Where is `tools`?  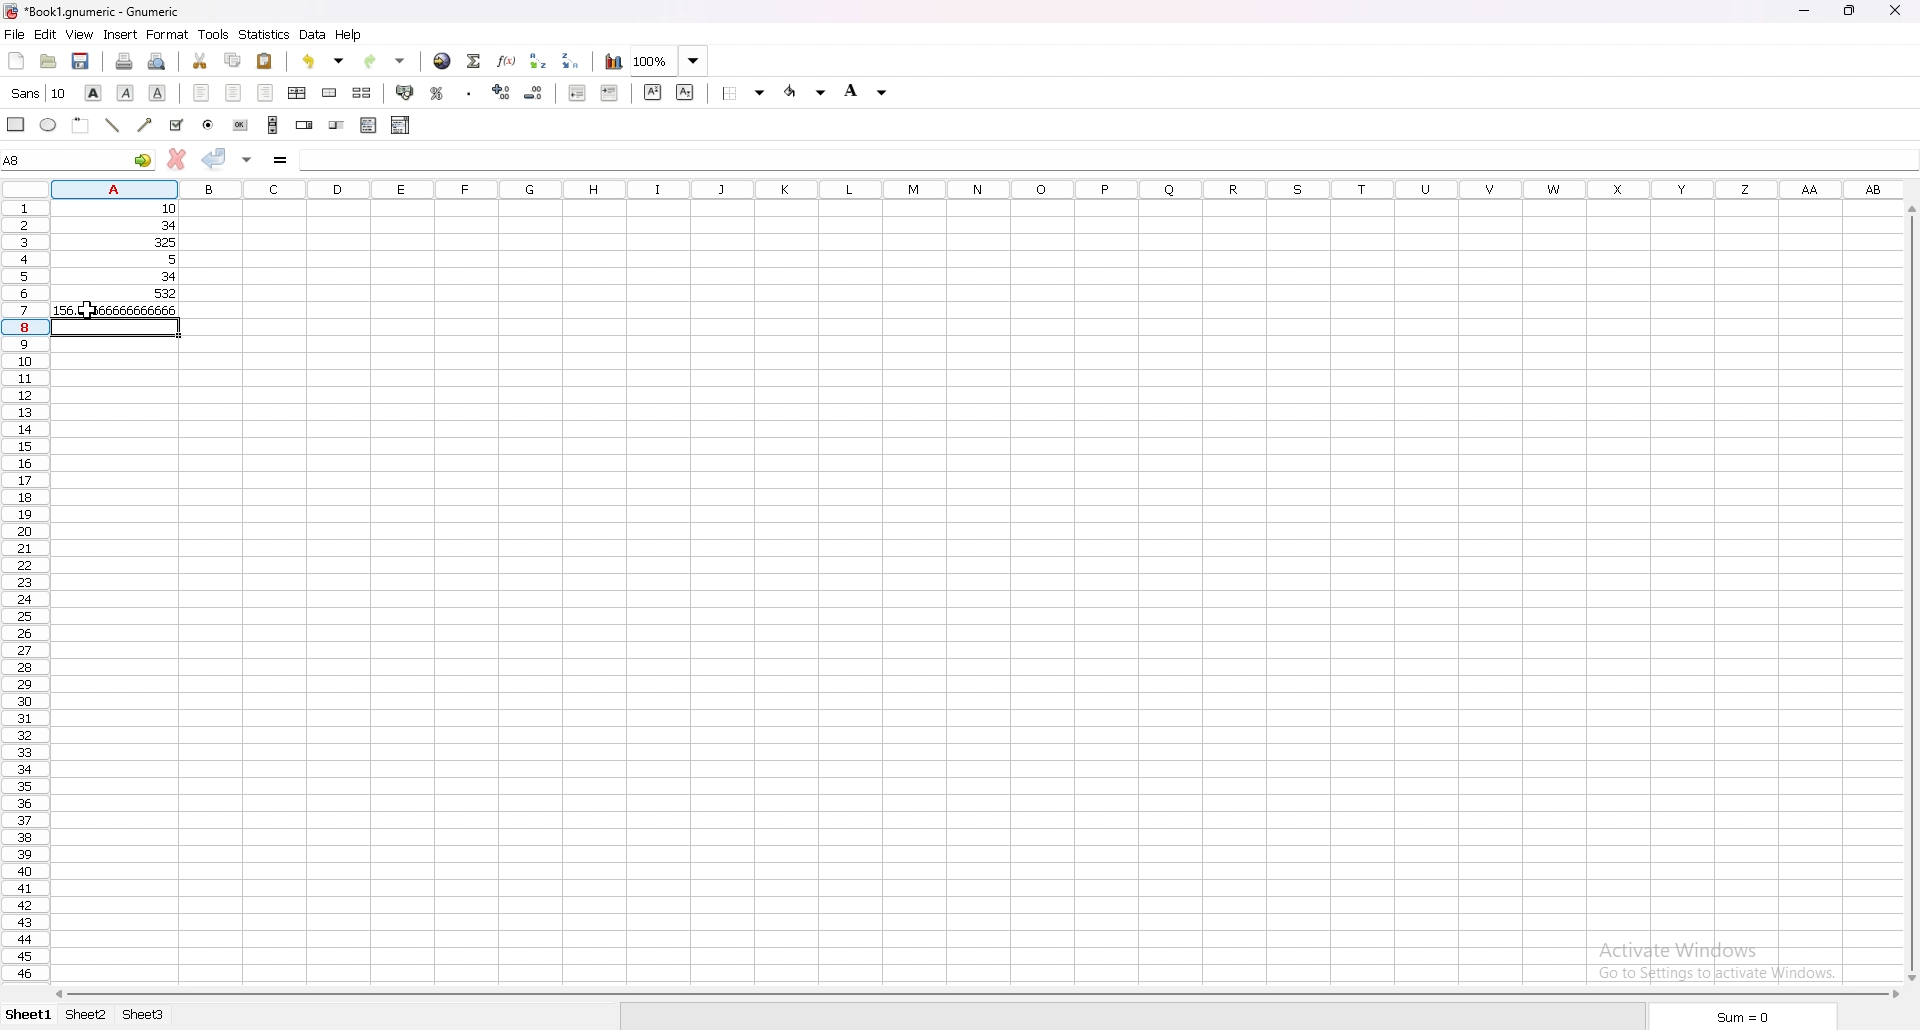 tools is located at coordinates (214, 35).